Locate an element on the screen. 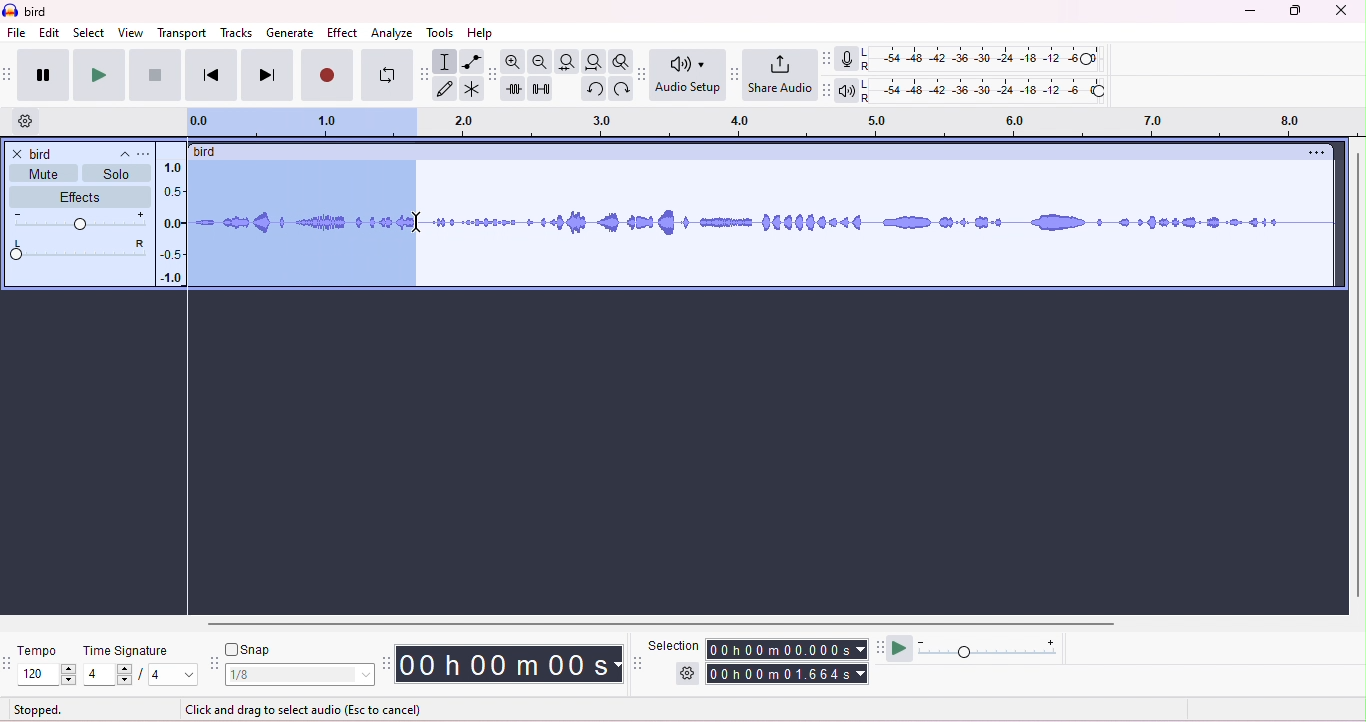 This screenshot has width=1366, height=722. edit is located at coordinates (50, 33).